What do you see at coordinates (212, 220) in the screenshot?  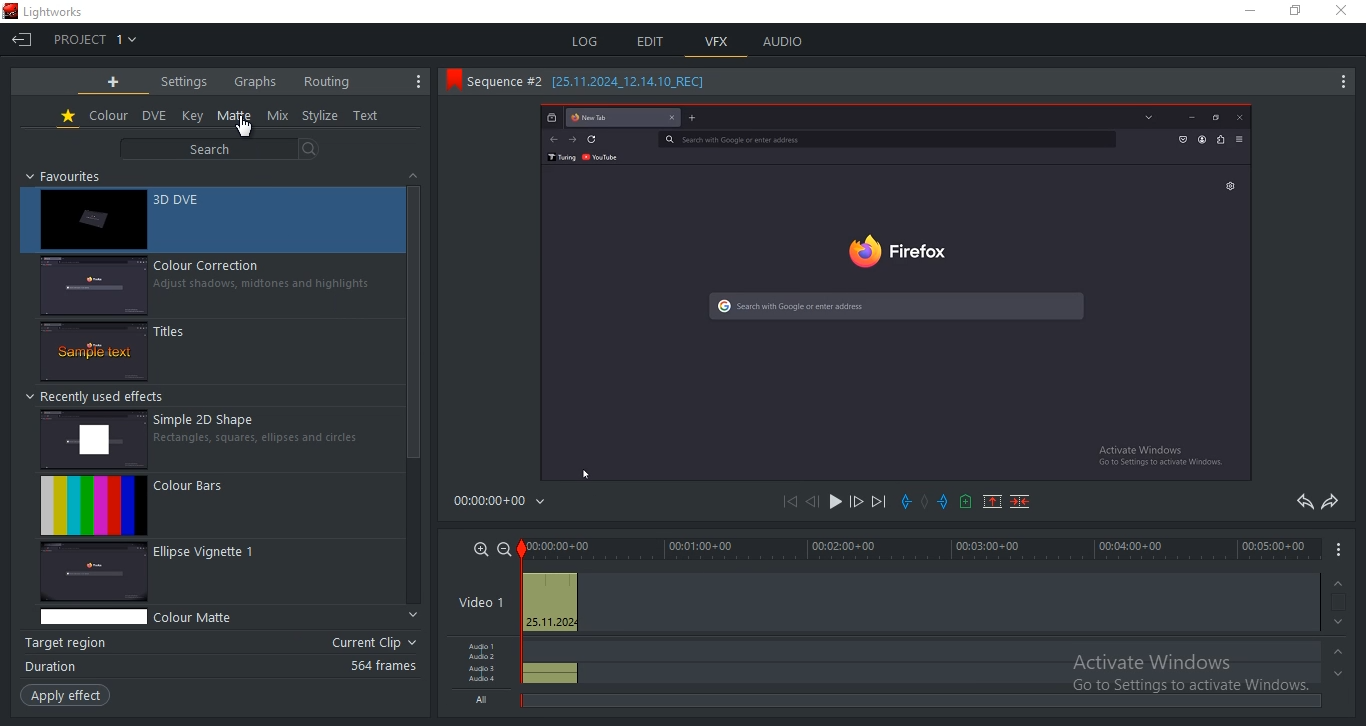 I see `3d dve` at bounding box center [212, 220].